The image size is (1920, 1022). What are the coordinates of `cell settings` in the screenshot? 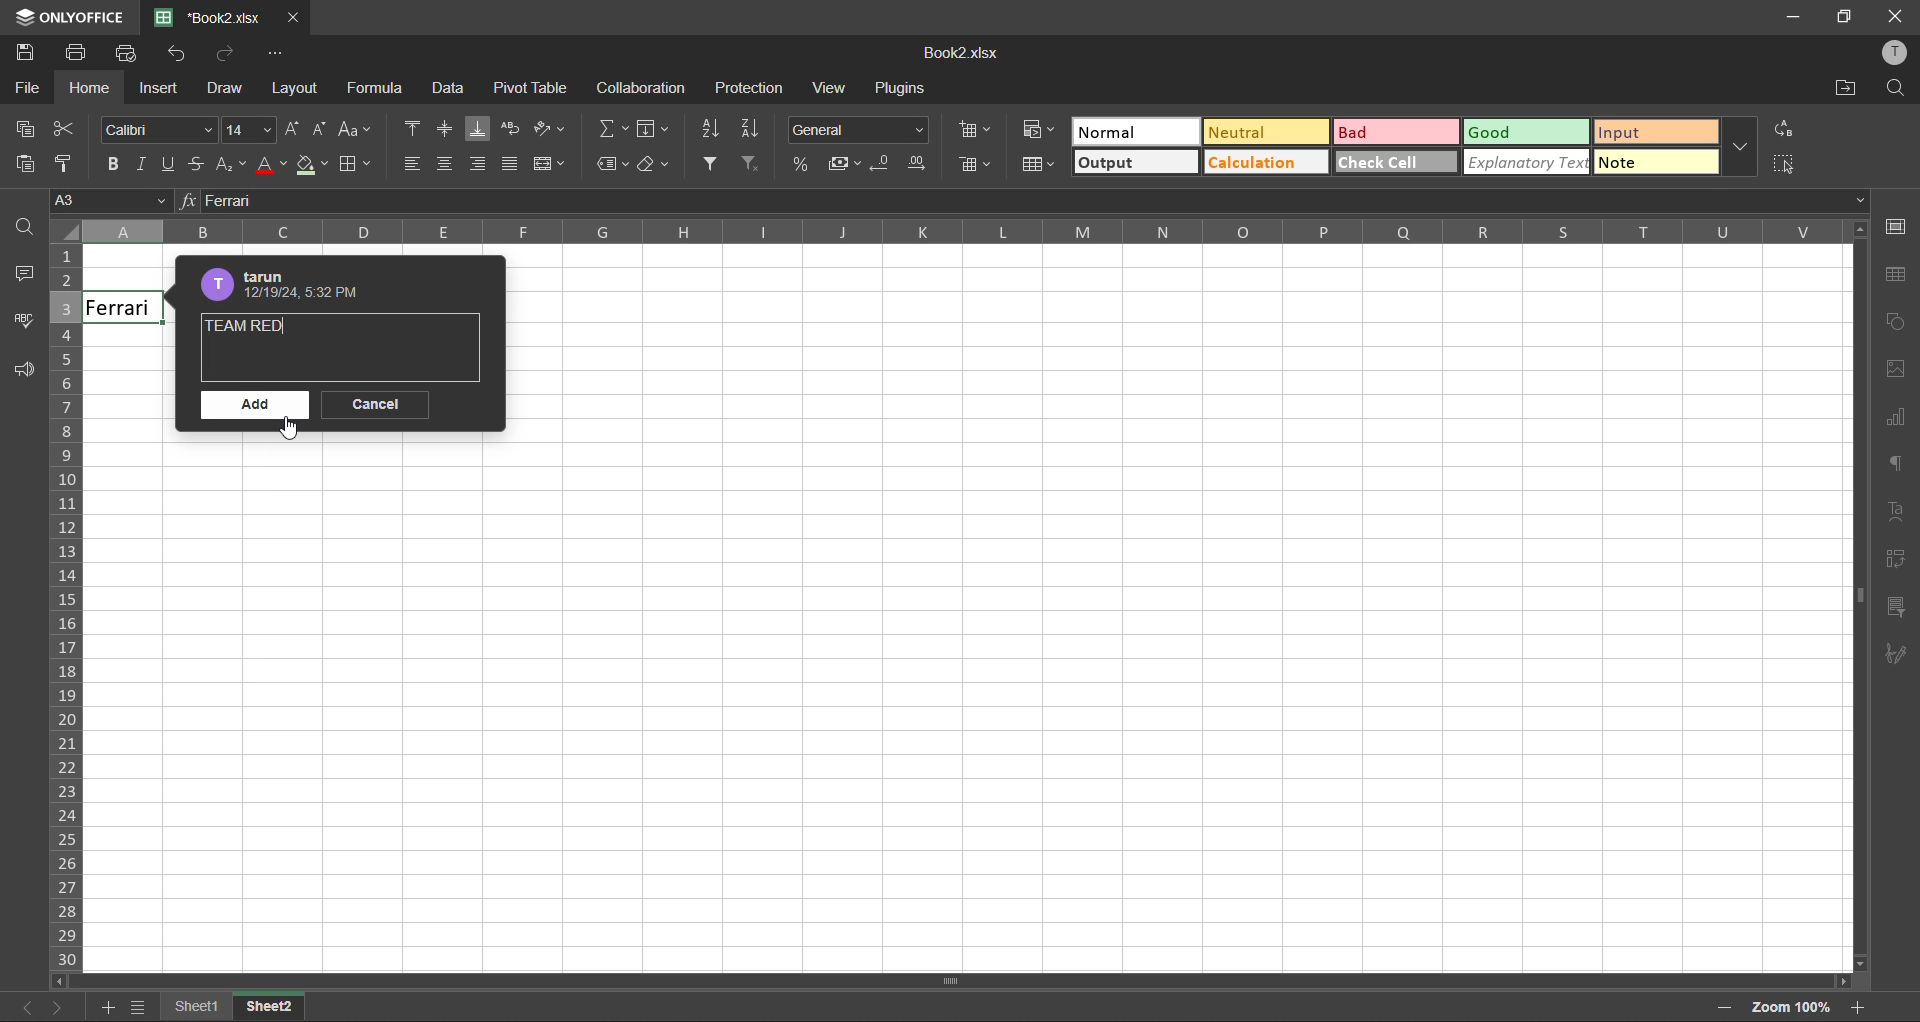 It's located at (1897, 226).